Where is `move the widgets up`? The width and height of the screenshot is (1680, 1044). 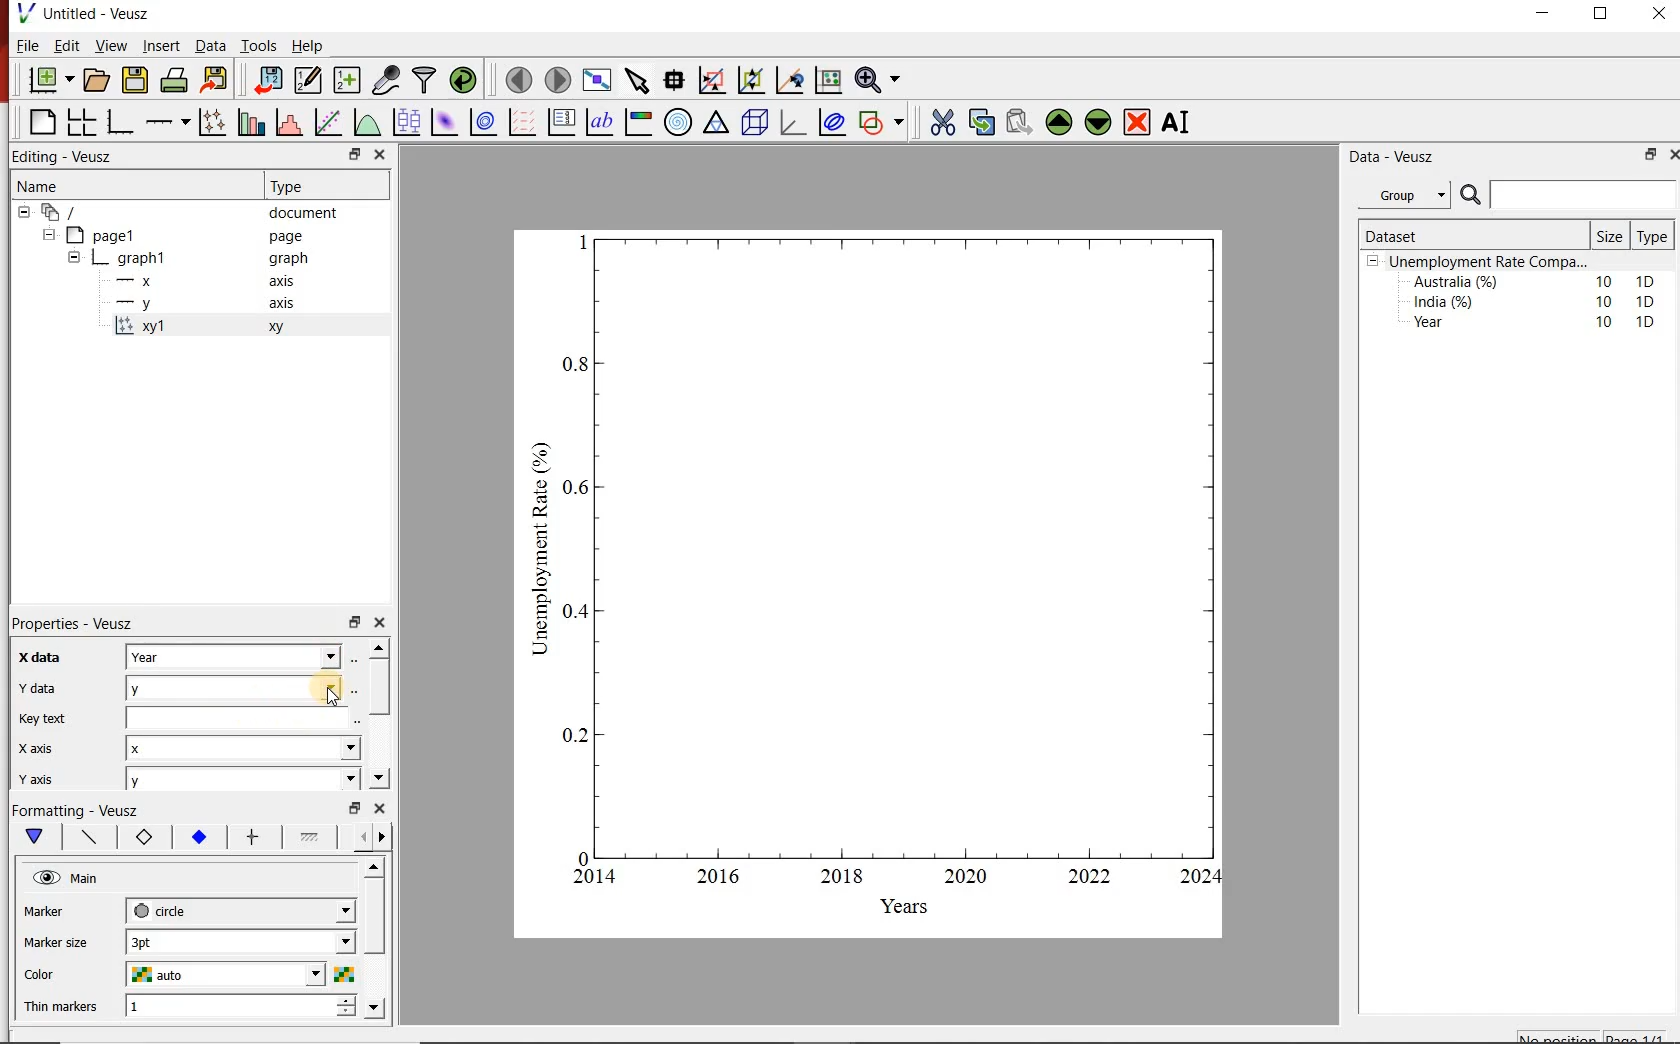
move the widgets up is located at coordinates (1059, 122).